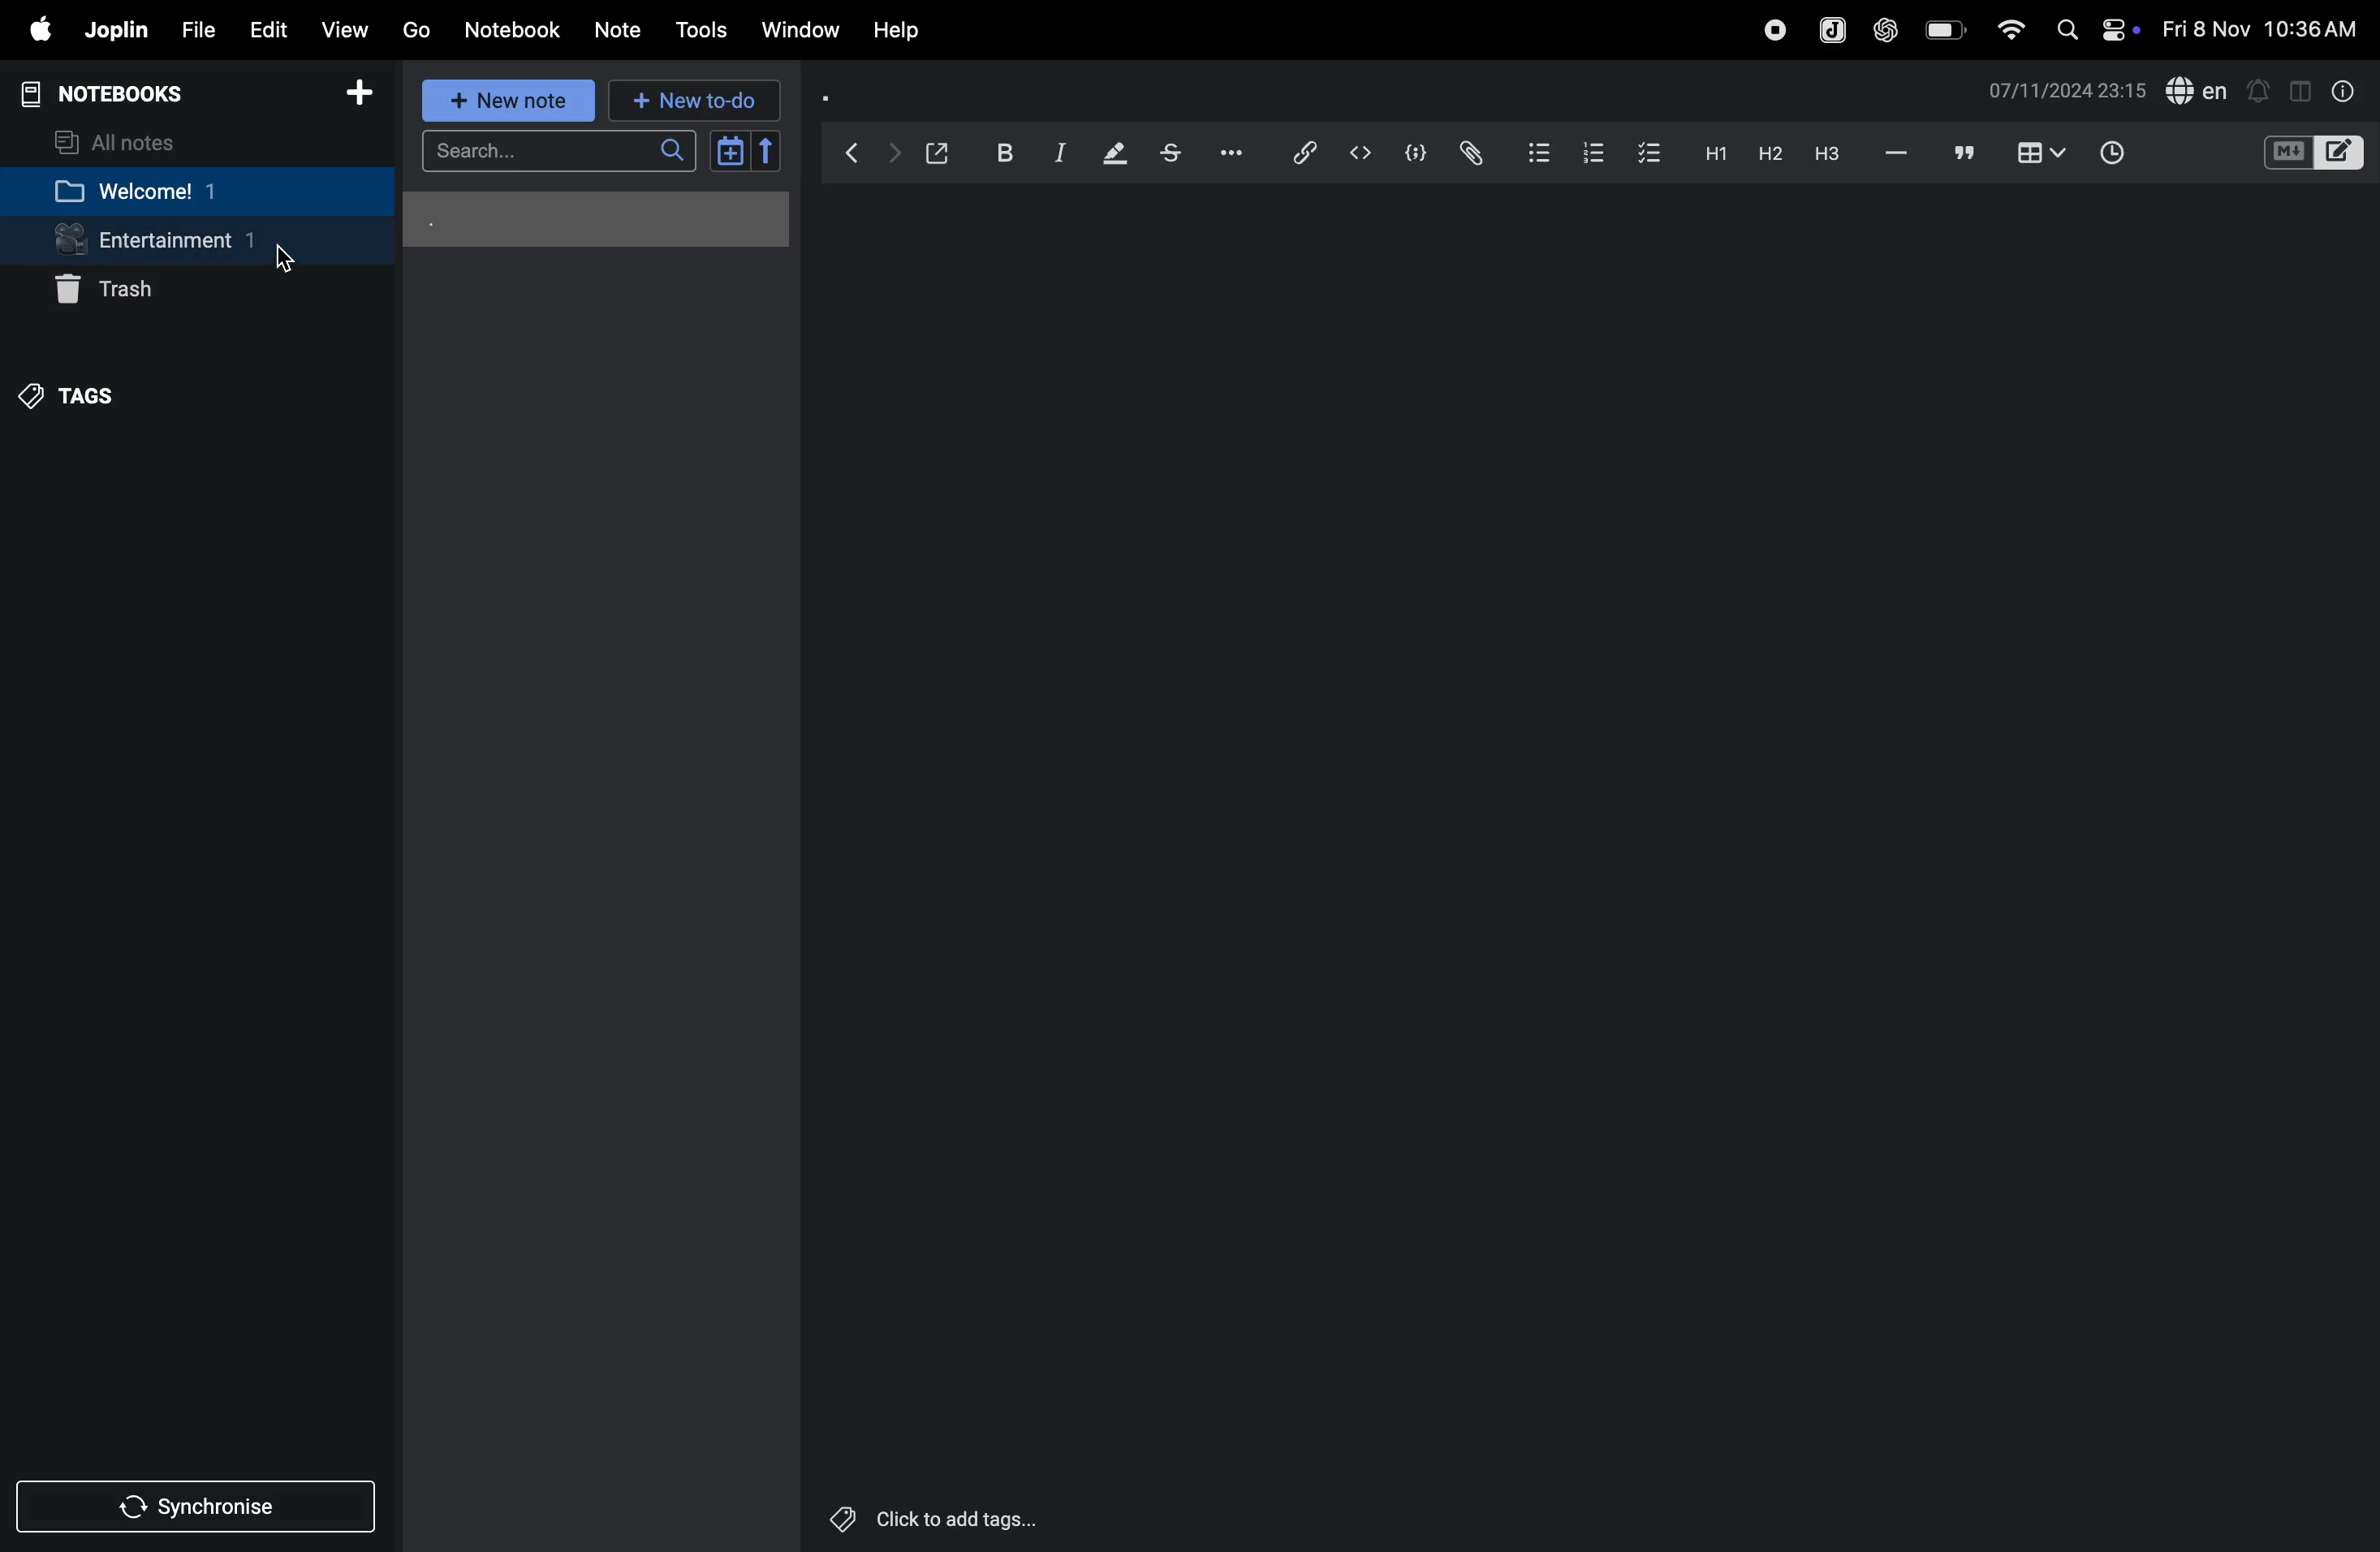  What do you see at coordinates (2102, 27) in the screenshot?
I see `apple widgets` at bounding box center [2102, 27].